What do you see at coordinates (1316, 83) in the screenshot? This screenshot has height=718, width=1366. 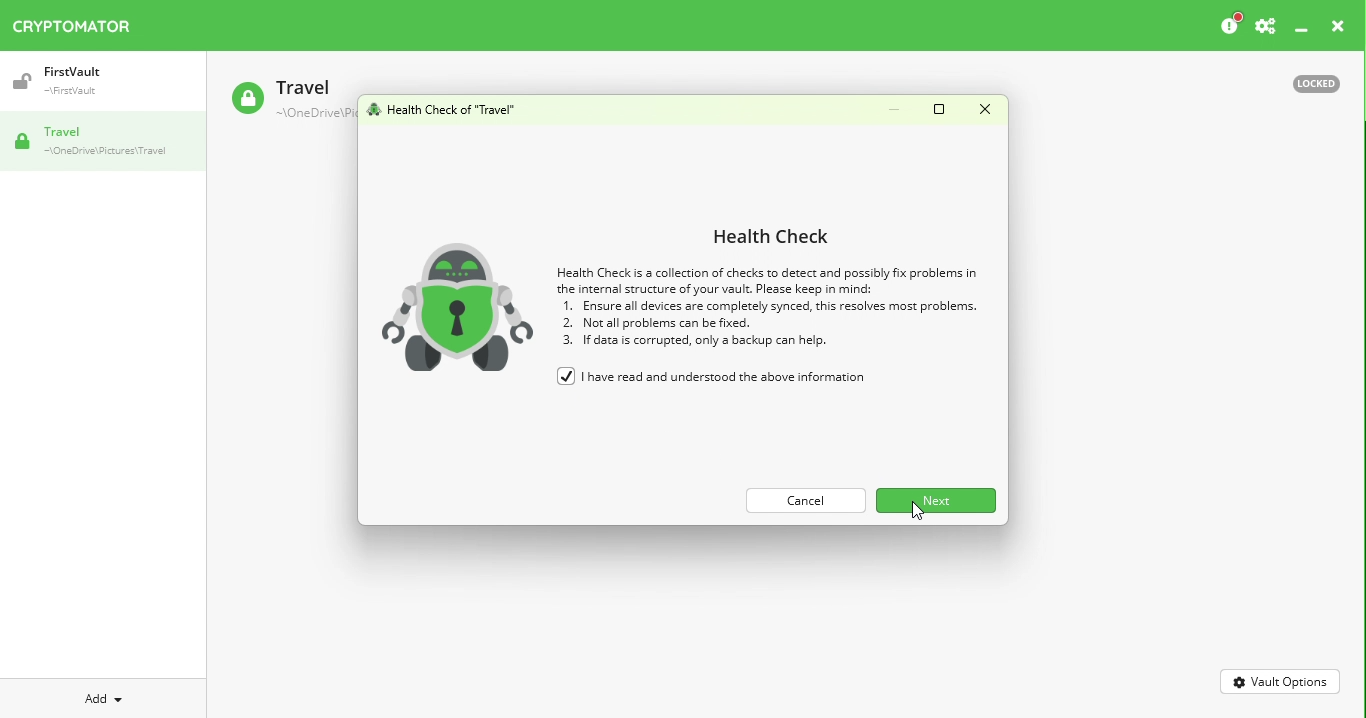 I see `Locked` at bounding box center [1316, 83].